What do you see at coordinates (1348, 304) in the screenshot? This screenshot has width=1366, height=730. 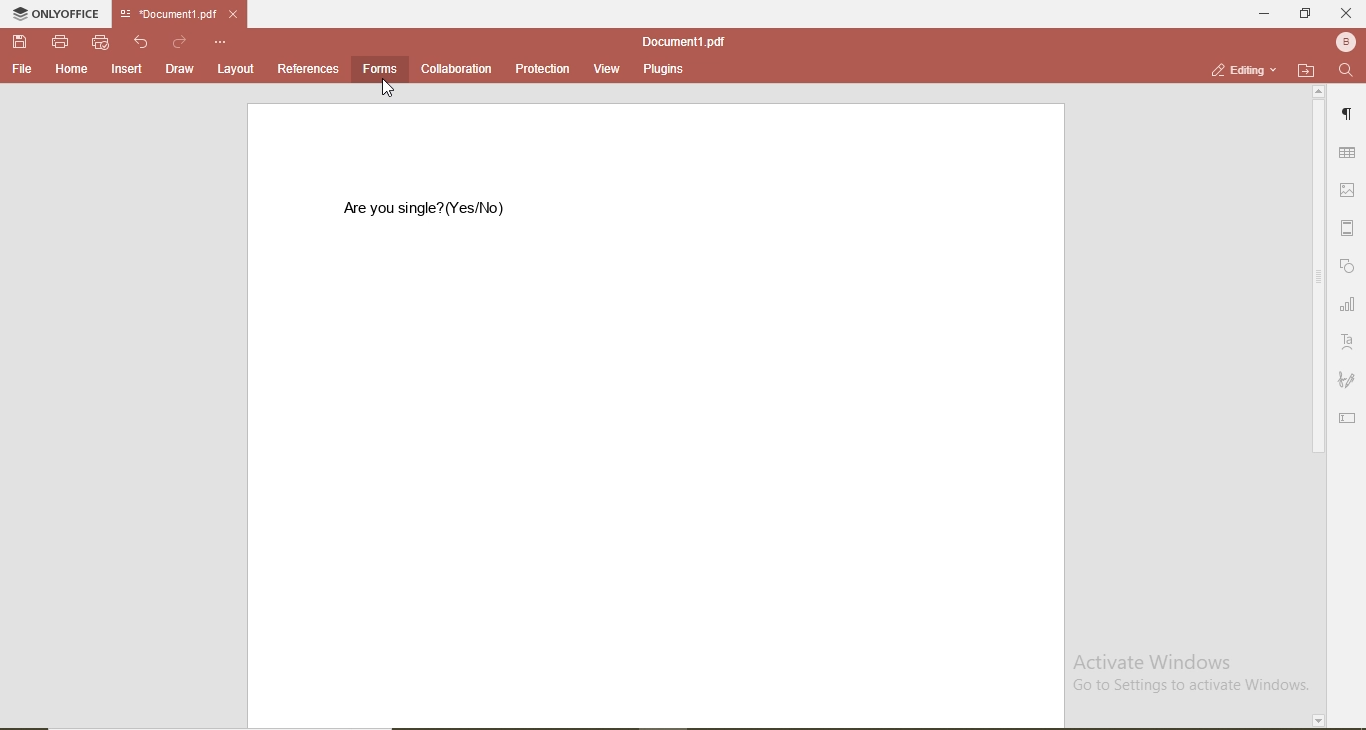 I see `chart` at bounding box center [1348, 304].